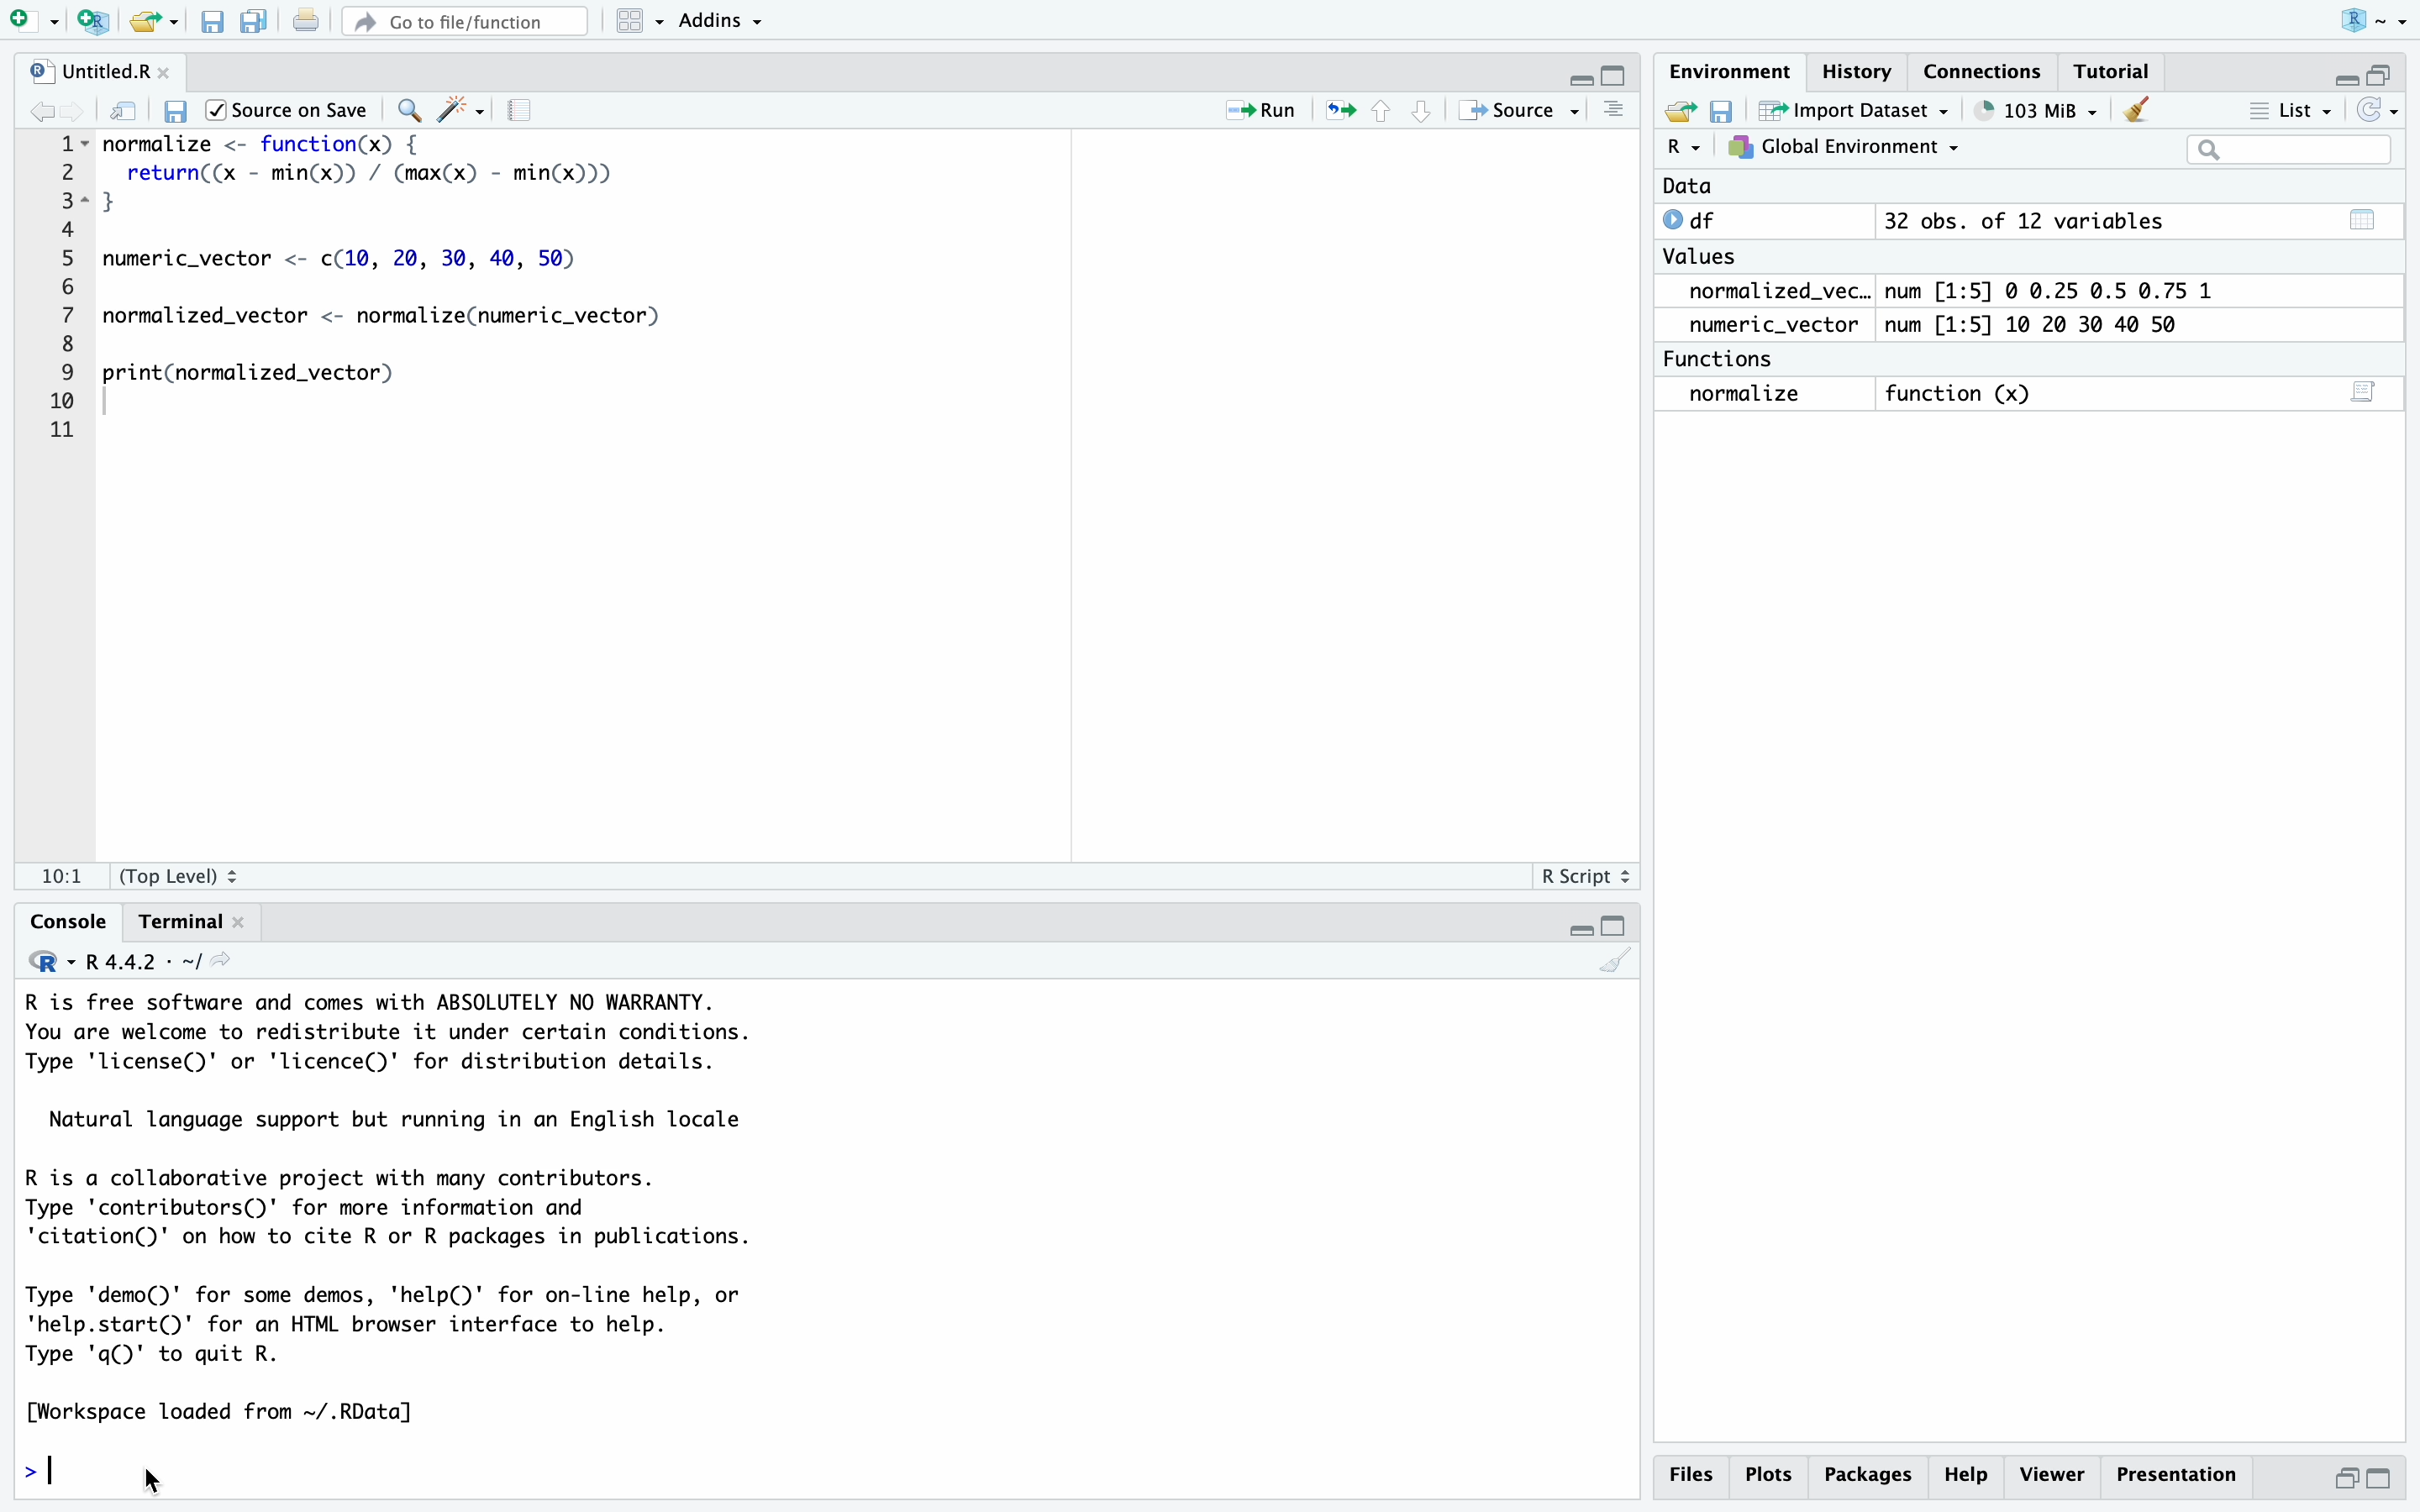 The image size is (2420, 1512). What do you see at coordinates (2034, 112) in the screenshot?
I see `103kib used by R session (Source: Windows System)` at bounding box center [2034, 112].